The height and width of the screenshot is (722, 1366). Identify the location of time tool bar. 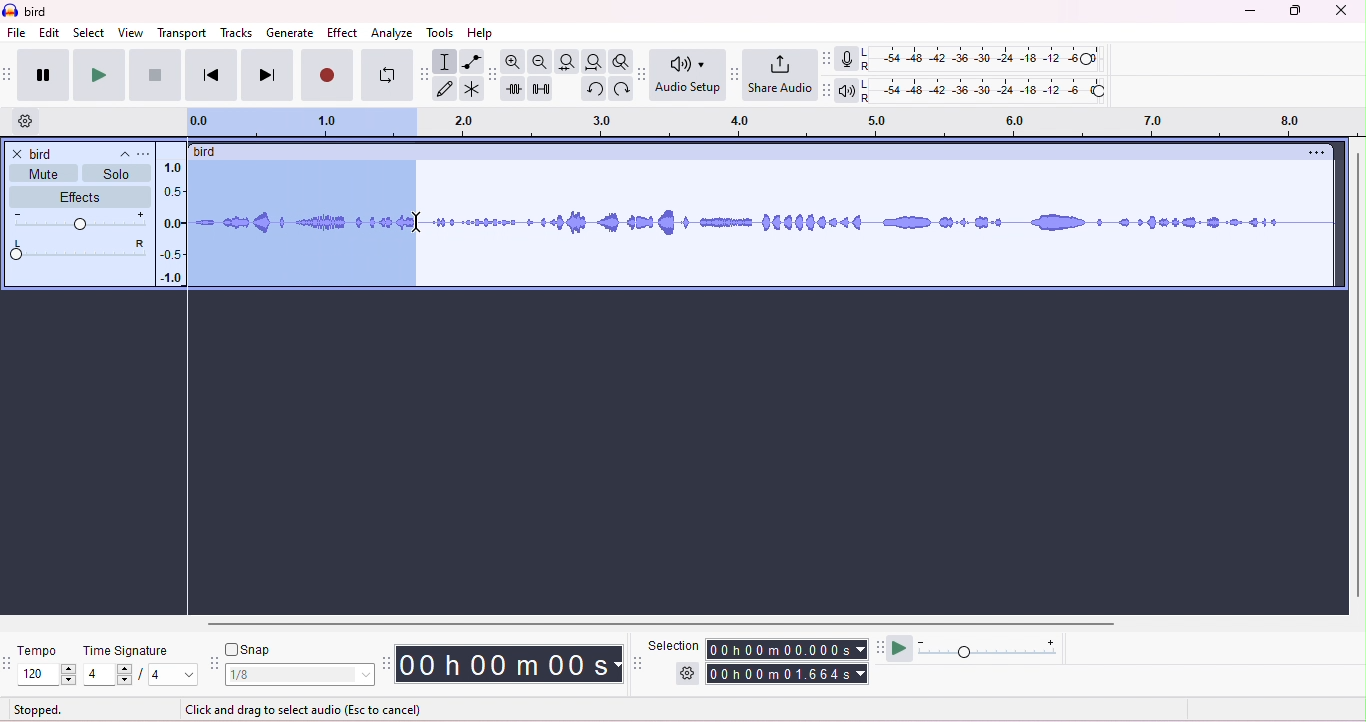
(388, 663).